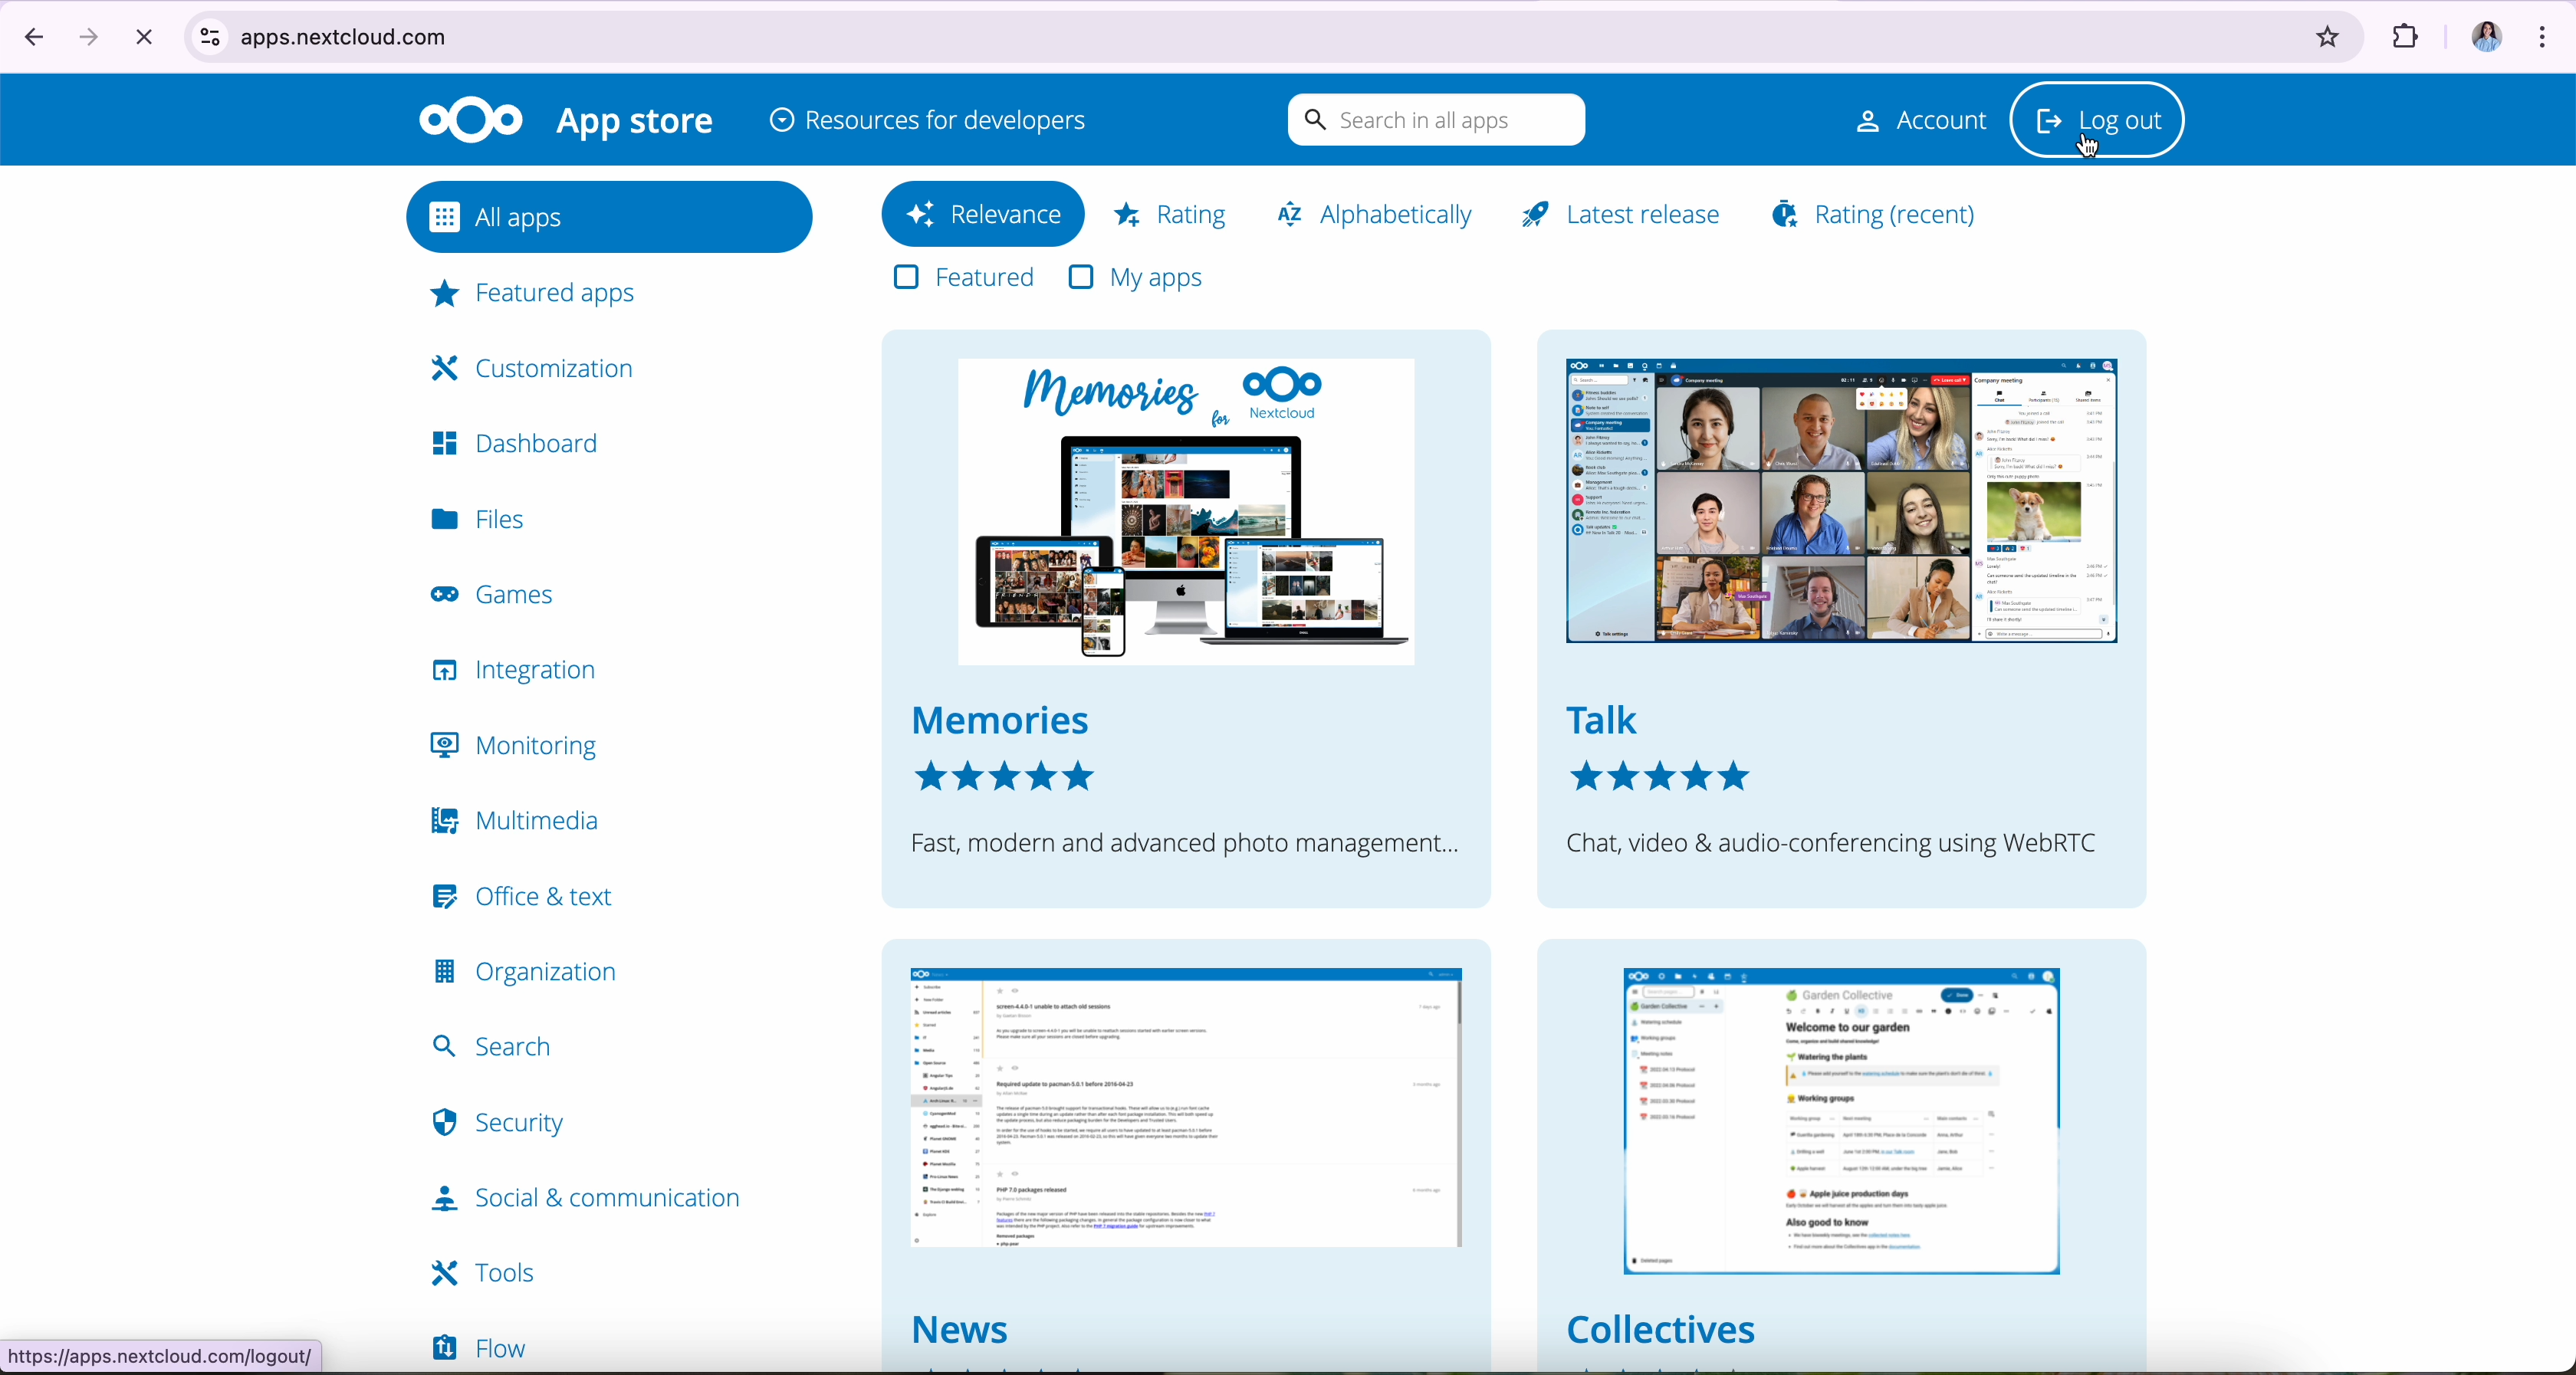 This screenshot has width=2576, height=1375. What do you see at coordinates (496, 1047) in the screenshot?
I see `search` at bounding box center [496, 1047].